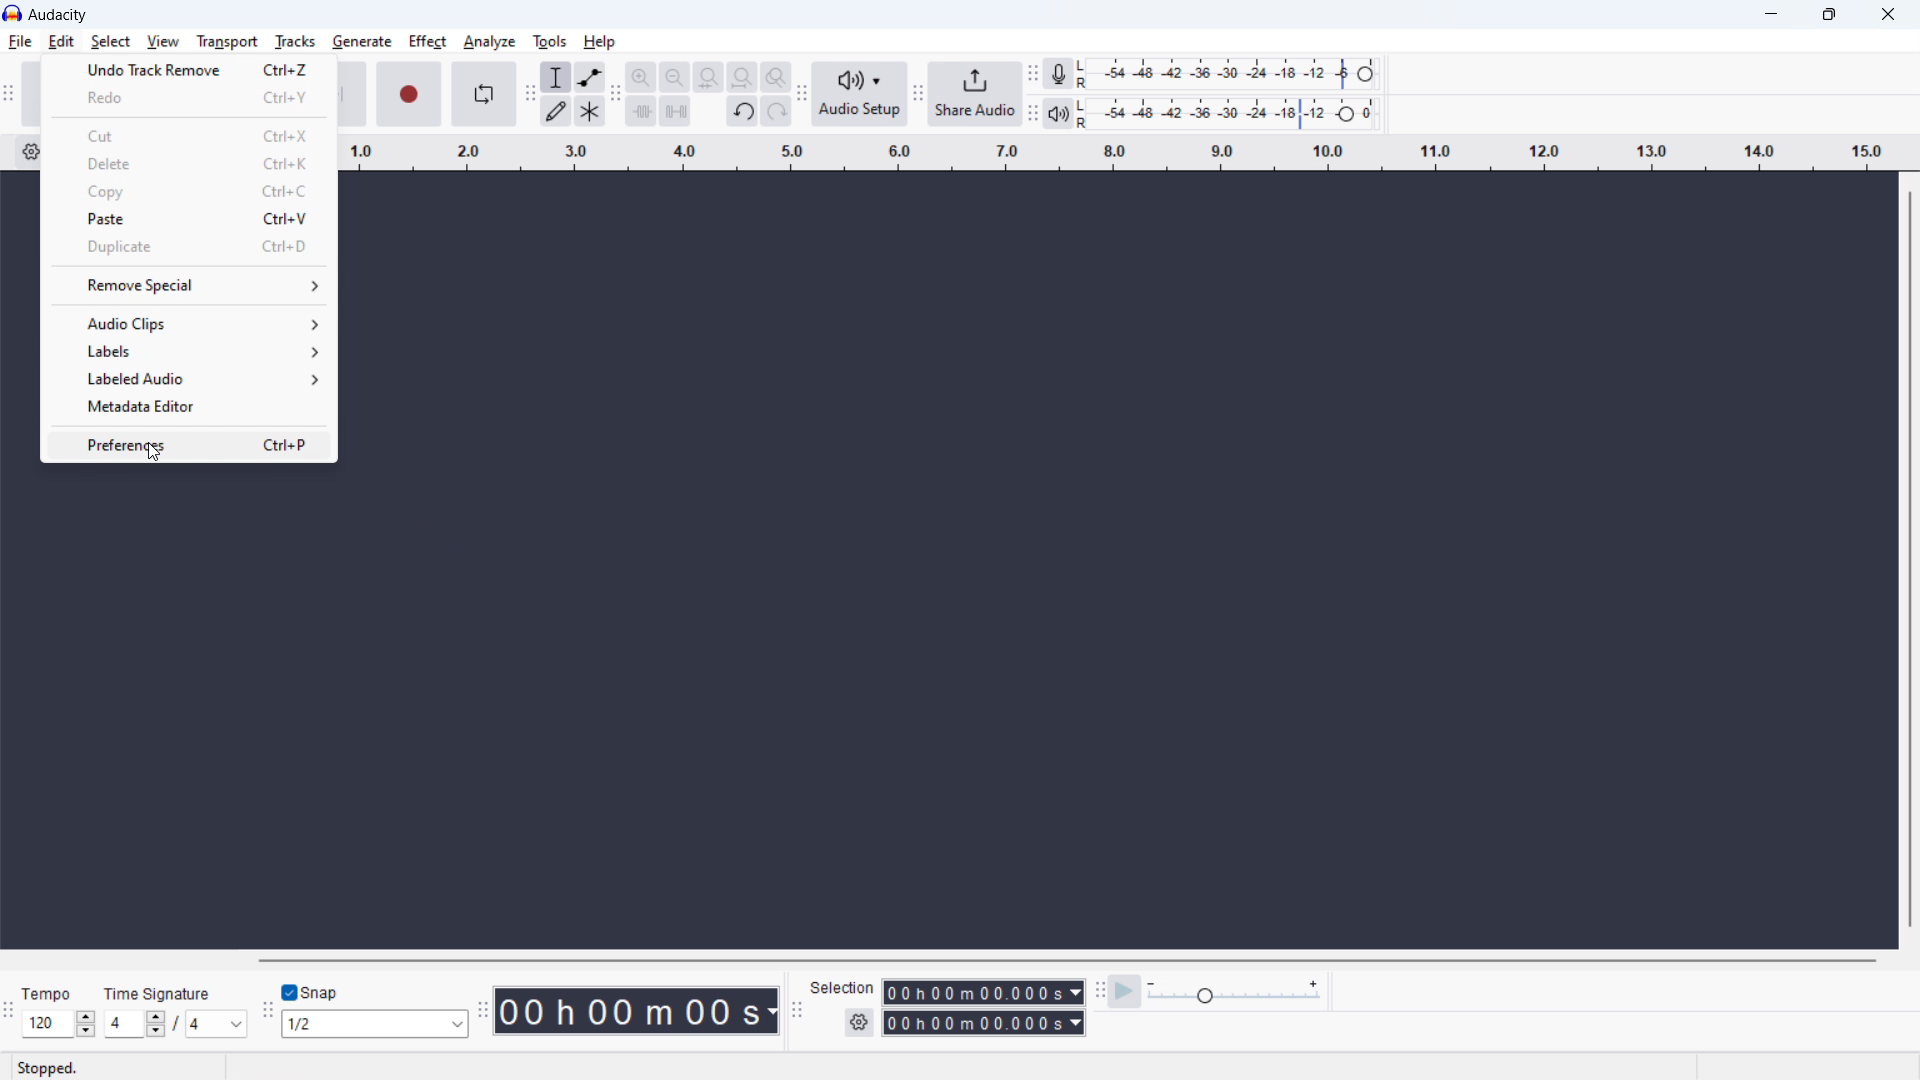 This screenshot has height=1080, width=1920. I want to click on maximize, so click(1829, 16).